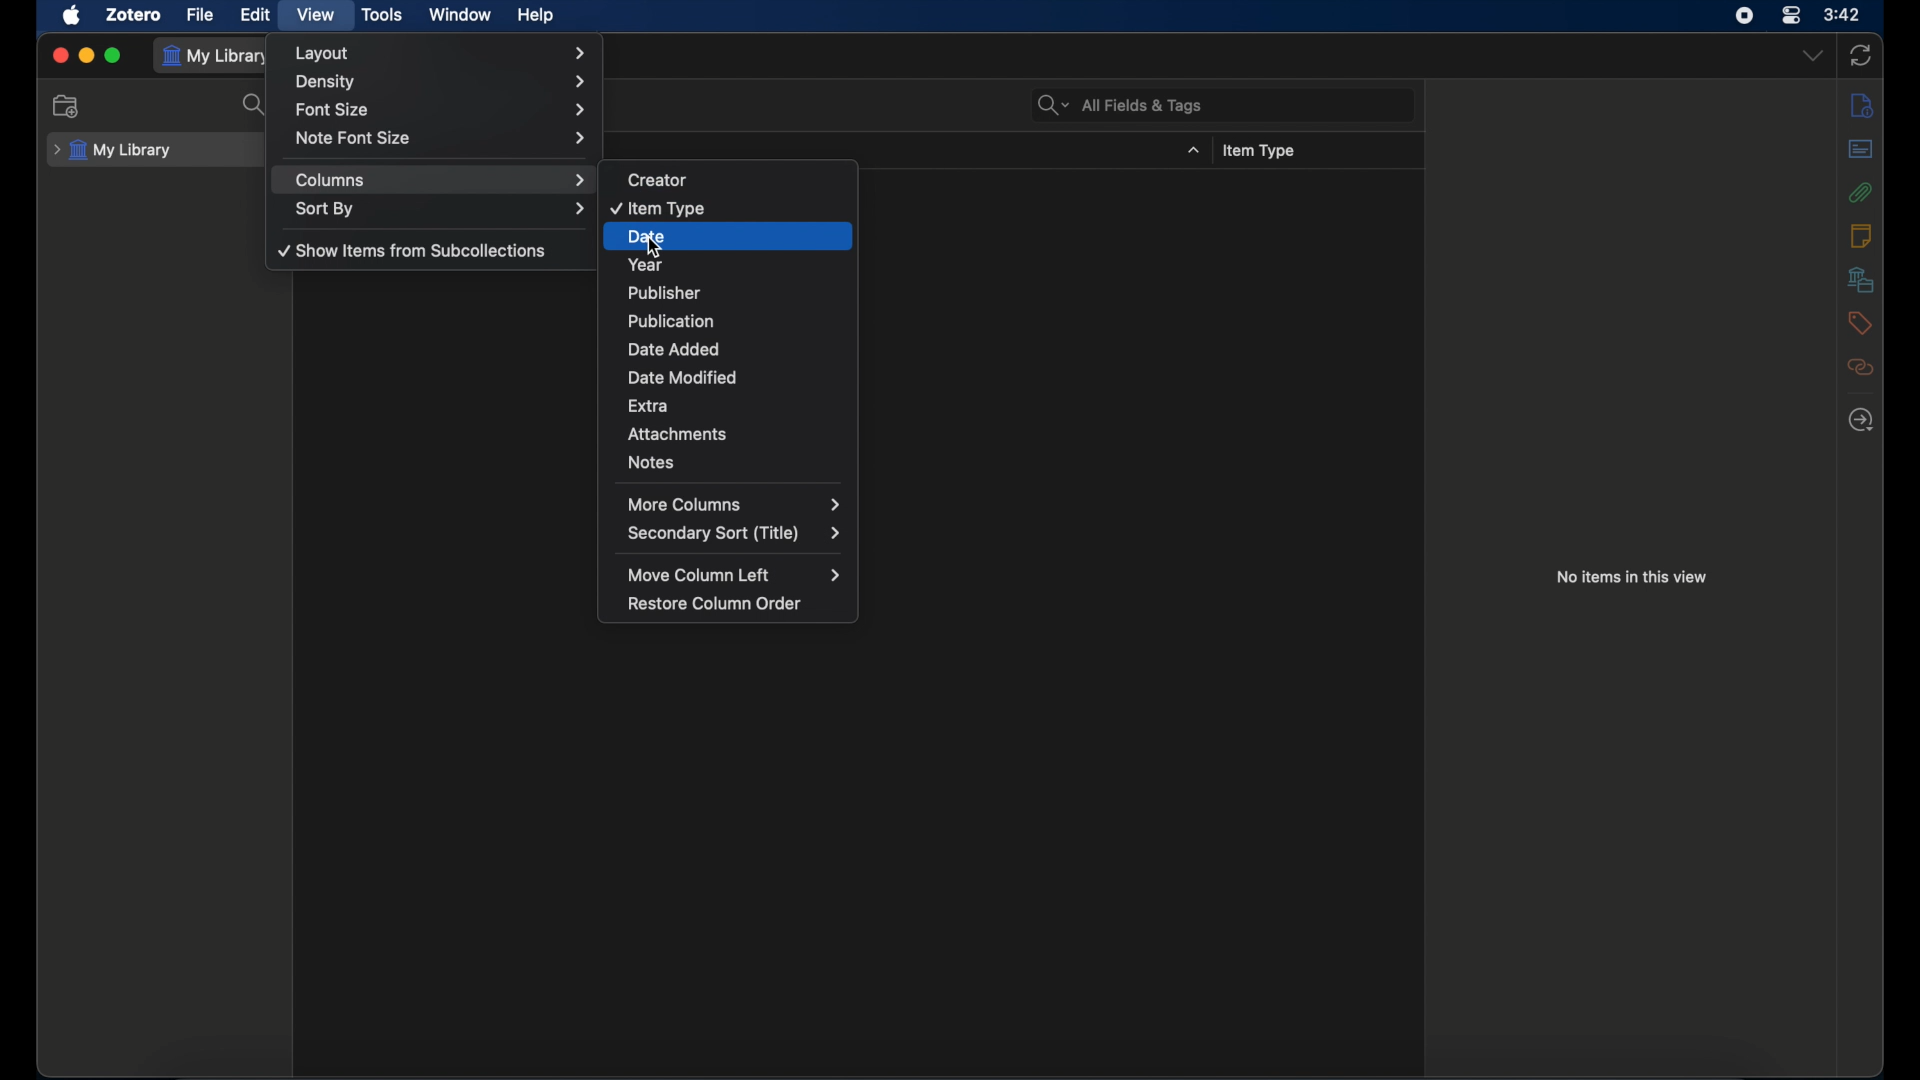 The image size is (1920, 1080). What do you see at coordinates (1813, 55) in the screenshot?
I see `dropdown` at bounding box center [1813, 55].